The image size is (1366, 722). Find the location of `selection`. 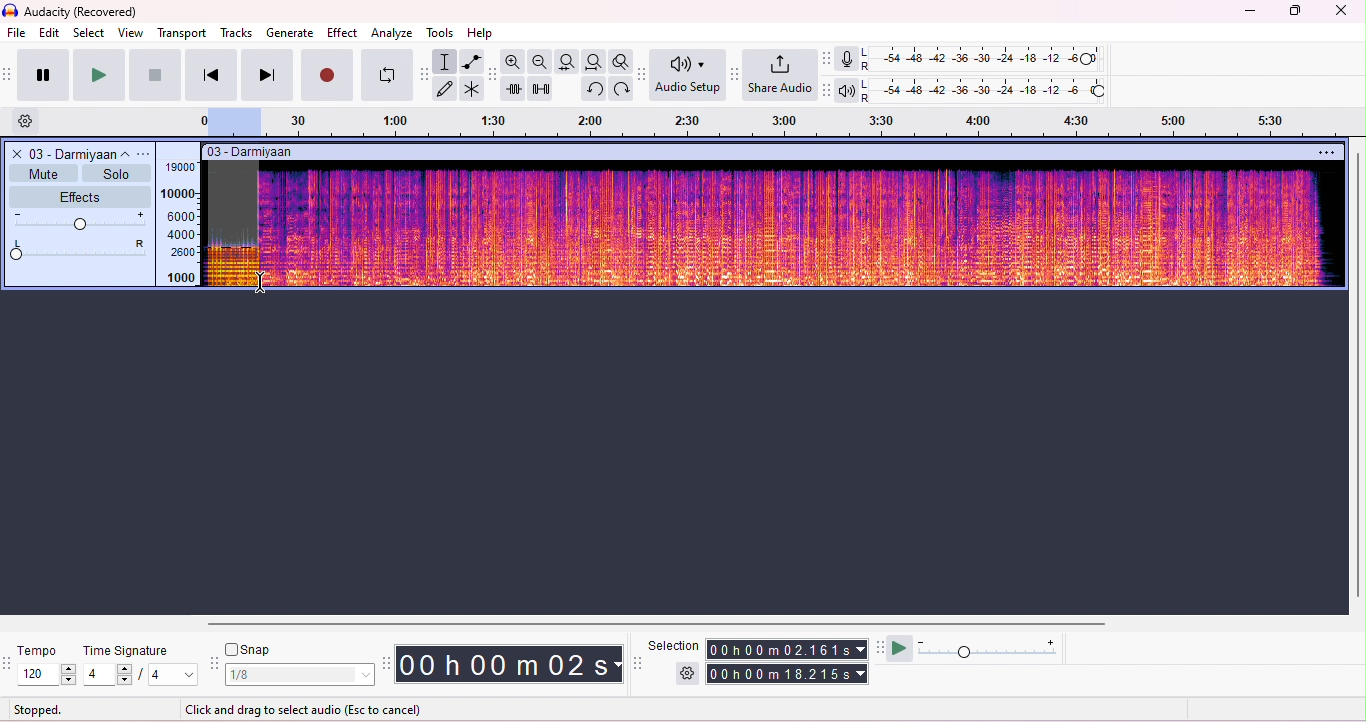

selection is located at coordinates (447, 62).